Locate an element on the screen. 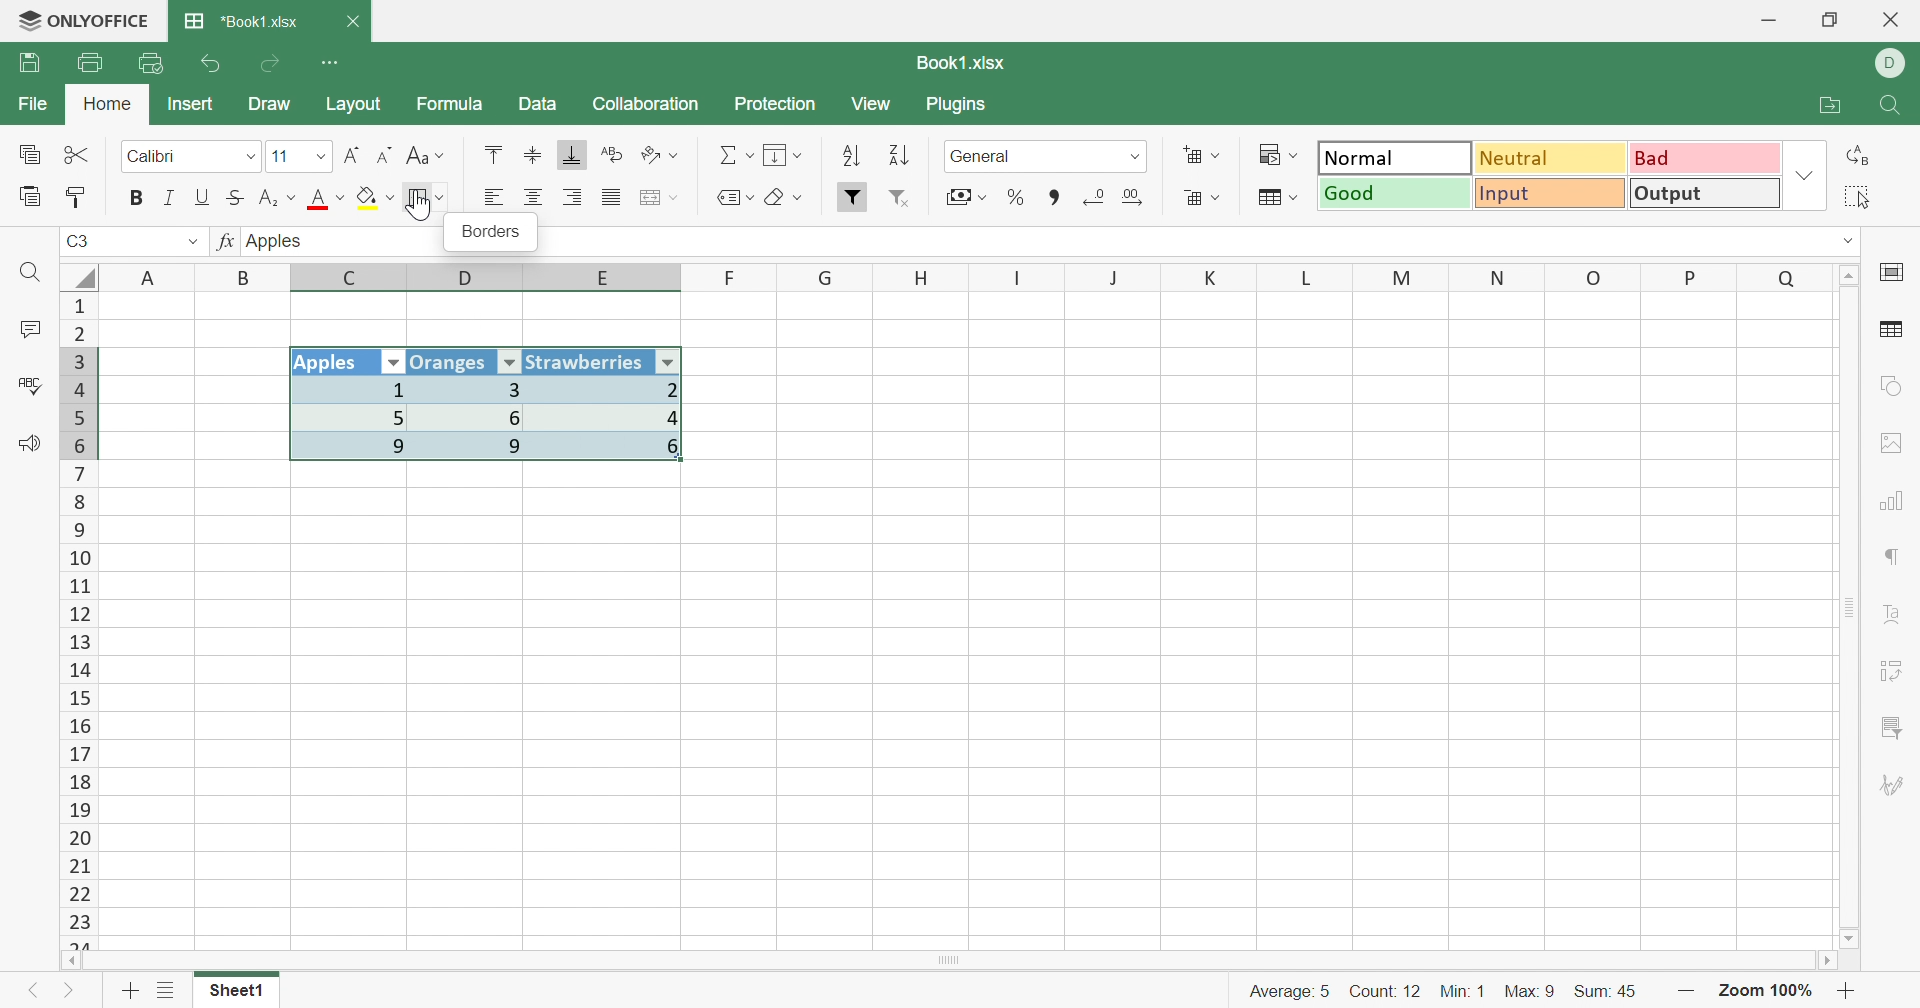  Calibri is located at coordinates (153, 157).